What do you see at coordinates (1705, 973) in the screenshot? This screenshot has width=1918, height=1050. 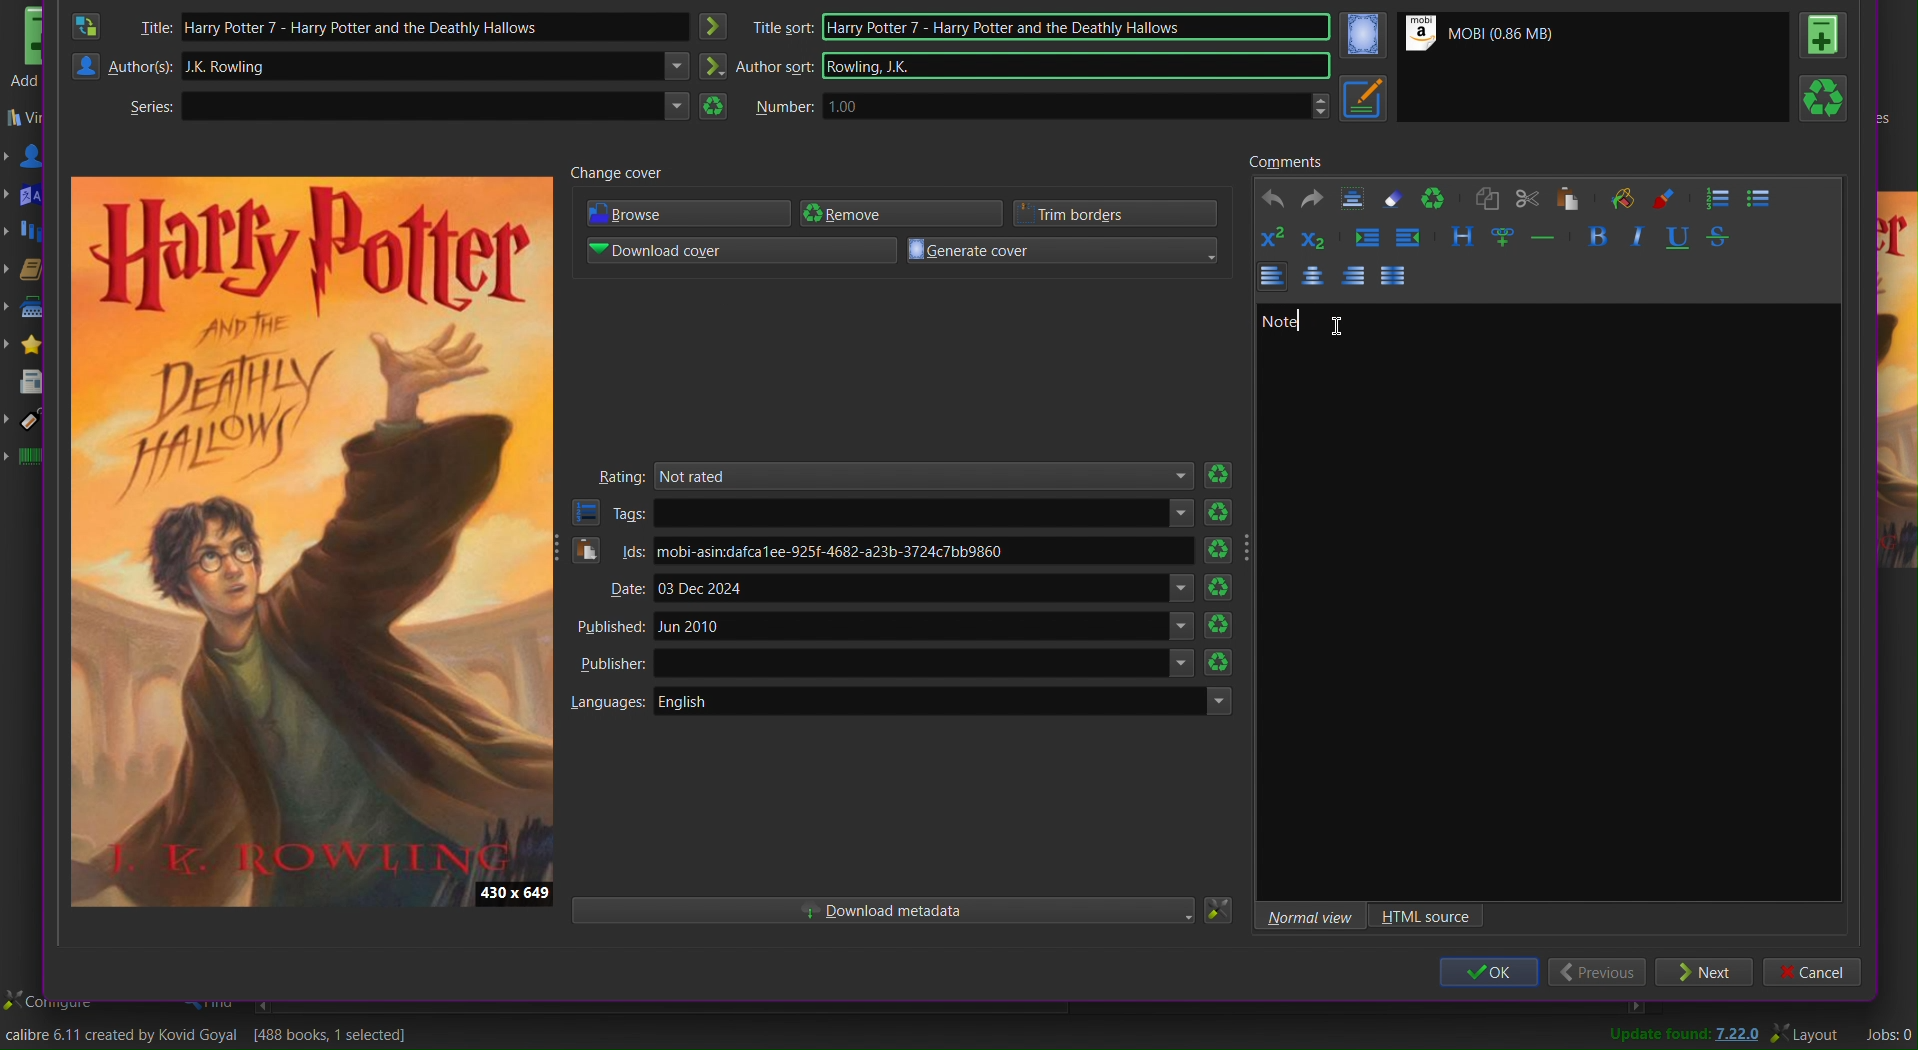 I see `Next` at bounding box center [1705, 973].